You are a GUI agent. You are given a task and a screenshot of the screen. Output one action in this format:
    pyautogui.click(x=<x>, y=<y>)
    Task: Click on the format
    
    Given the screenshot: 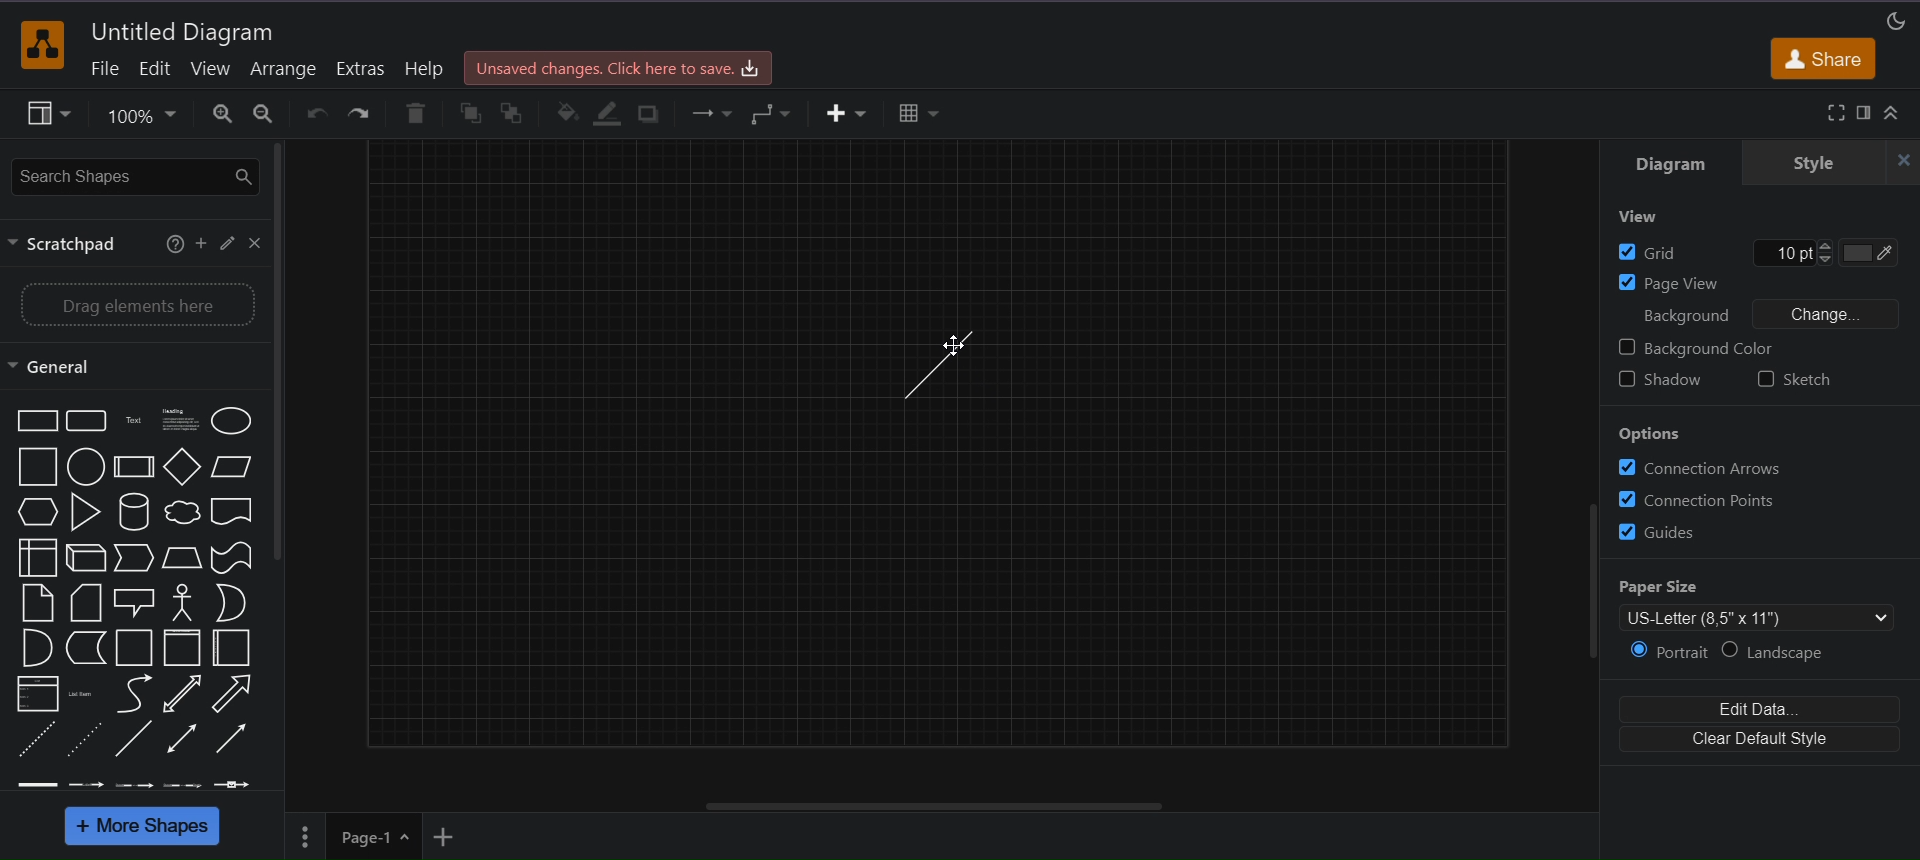 What is the action you would take?
    pyautogui.click(x=1867, y=112)
    